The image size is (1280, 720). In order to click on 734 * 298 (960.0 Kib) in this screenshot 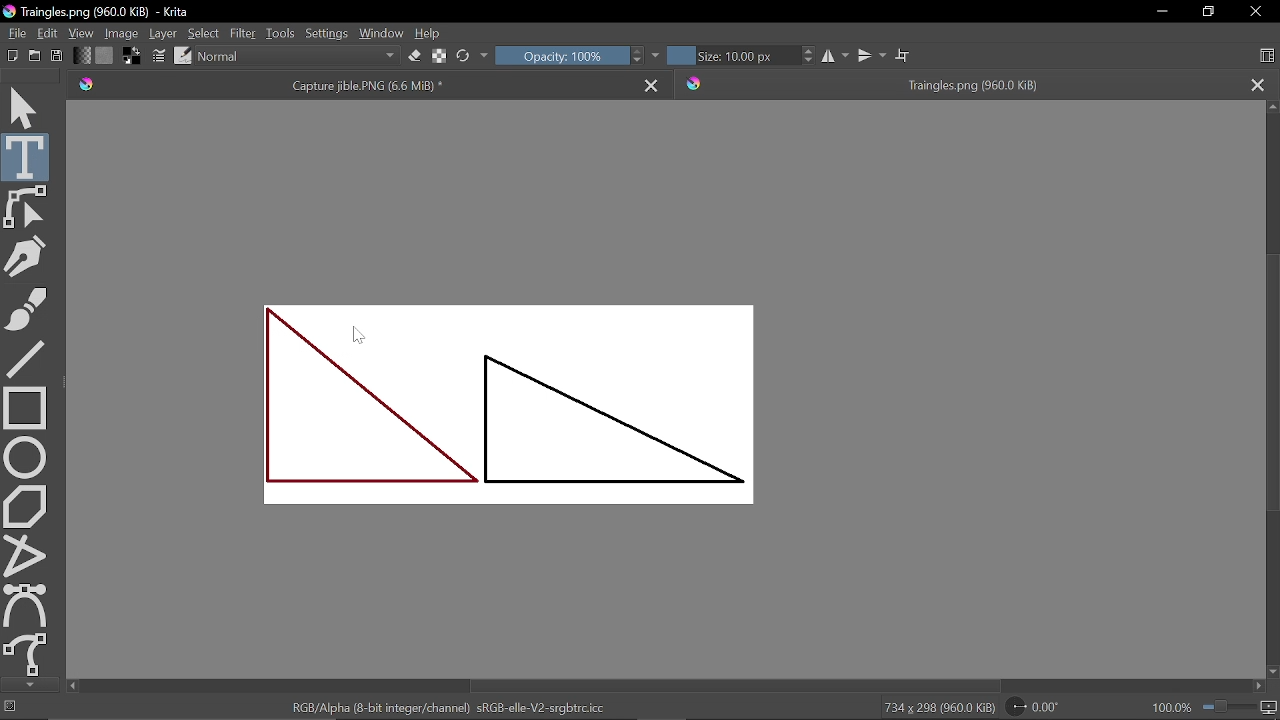, I will do `click(939, 709)`.